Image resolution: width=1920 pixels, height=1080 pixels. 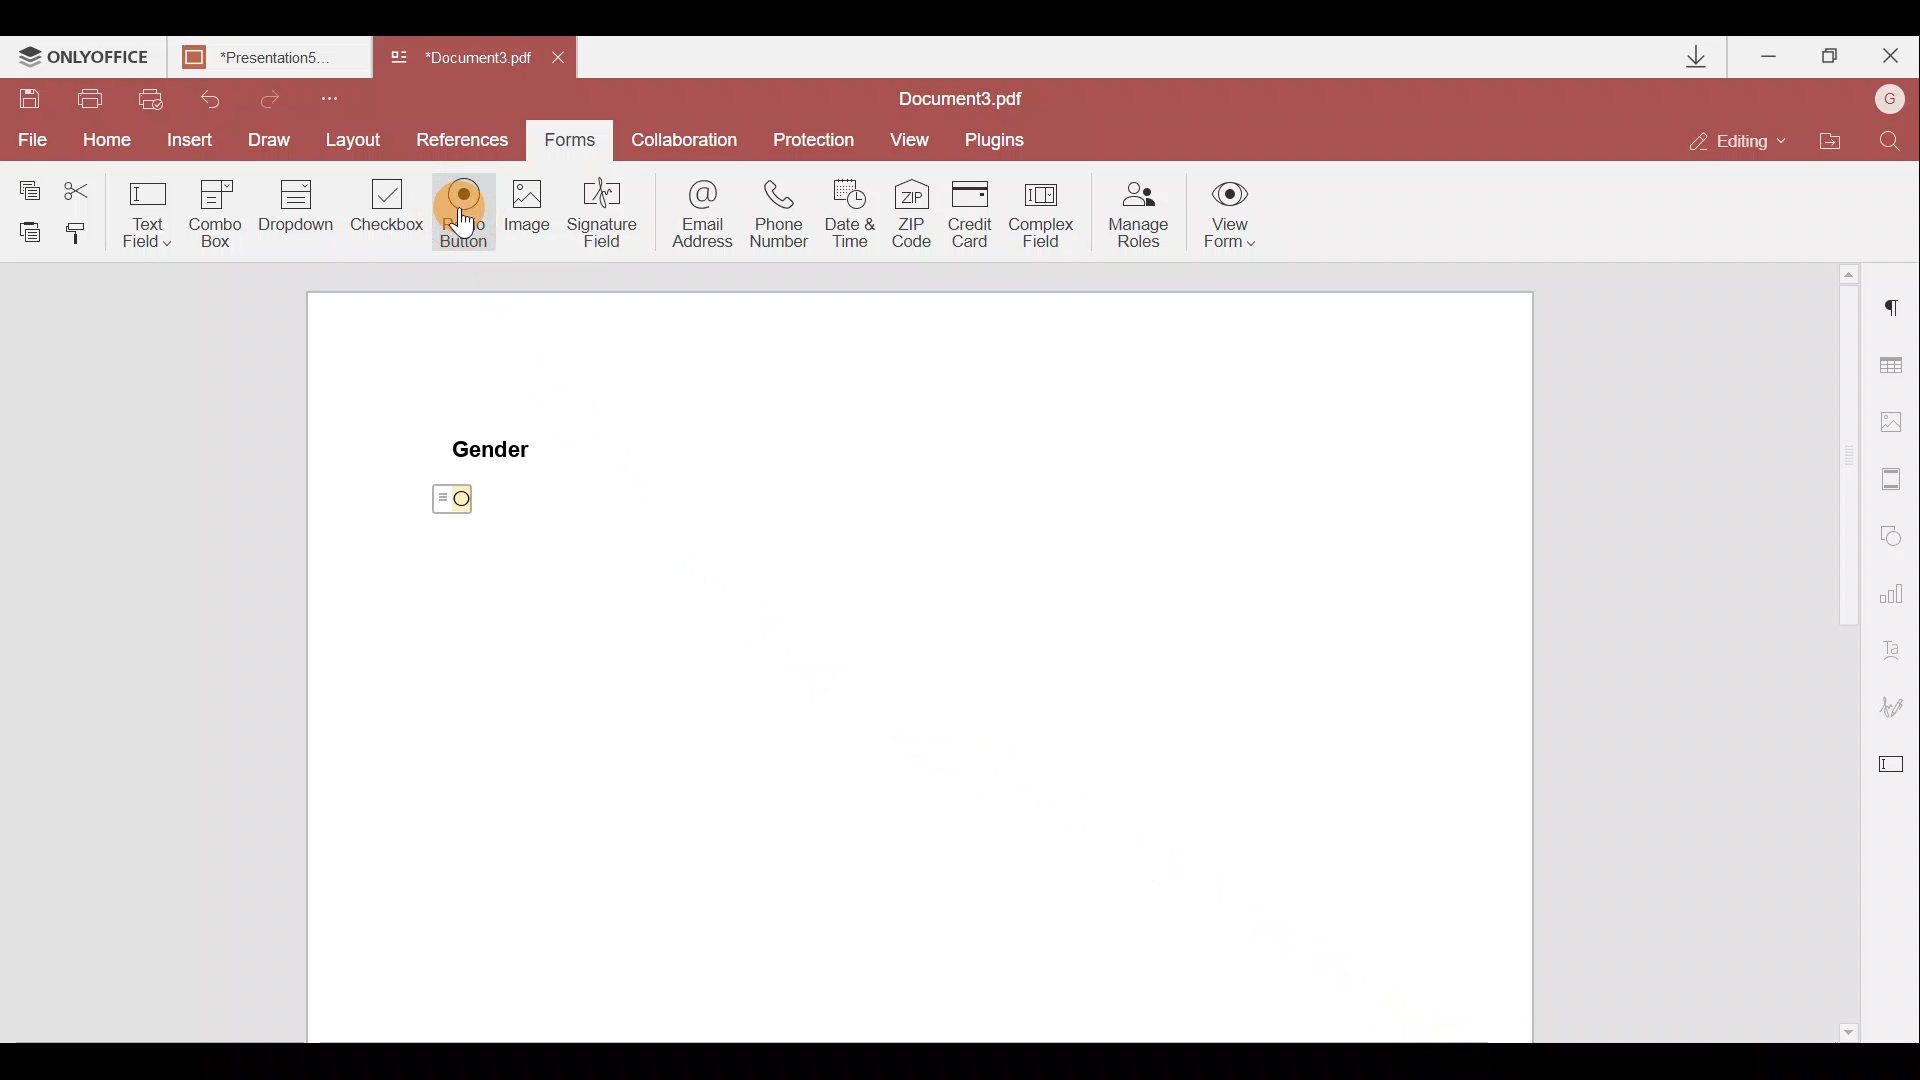 I want to click on Text Art settings, so click(x=1897, y=653).